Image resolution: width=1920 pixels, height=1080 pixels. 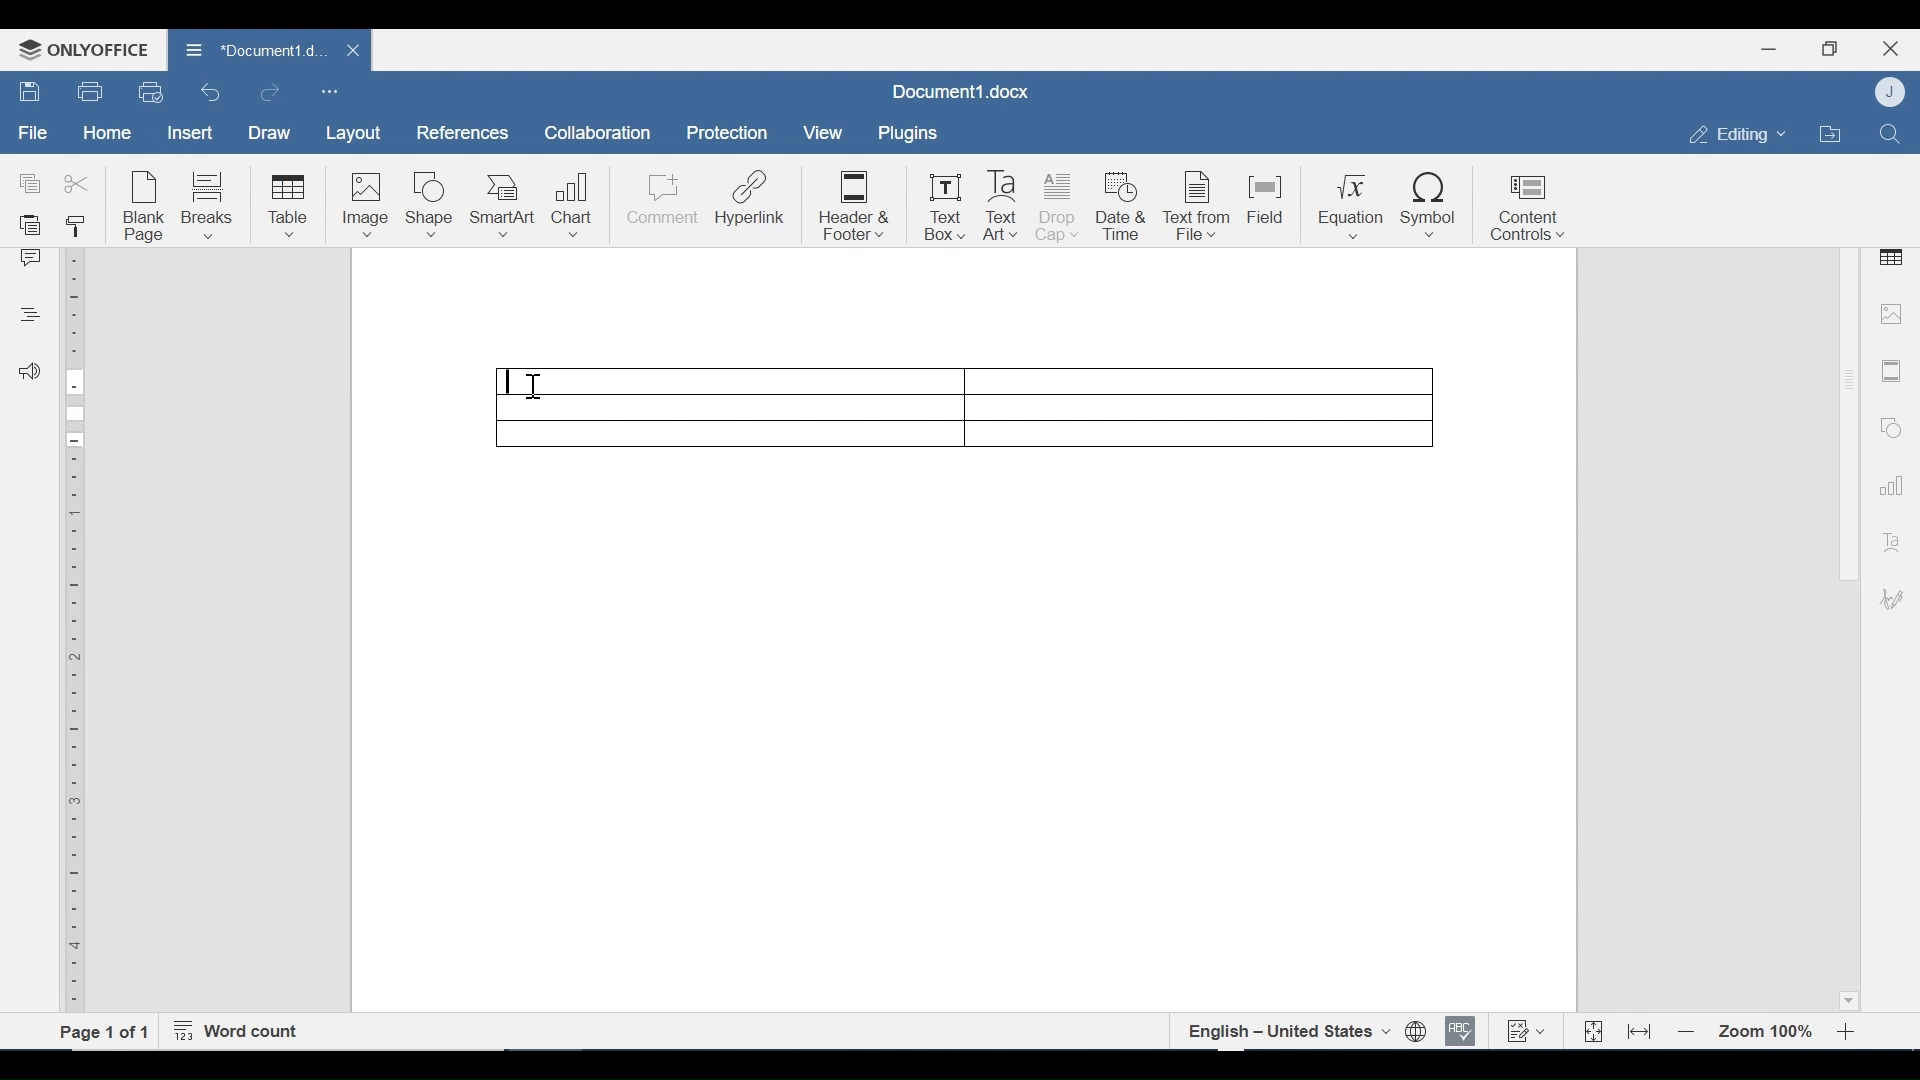 I want to click on Field, so click(x=1268, y=206).